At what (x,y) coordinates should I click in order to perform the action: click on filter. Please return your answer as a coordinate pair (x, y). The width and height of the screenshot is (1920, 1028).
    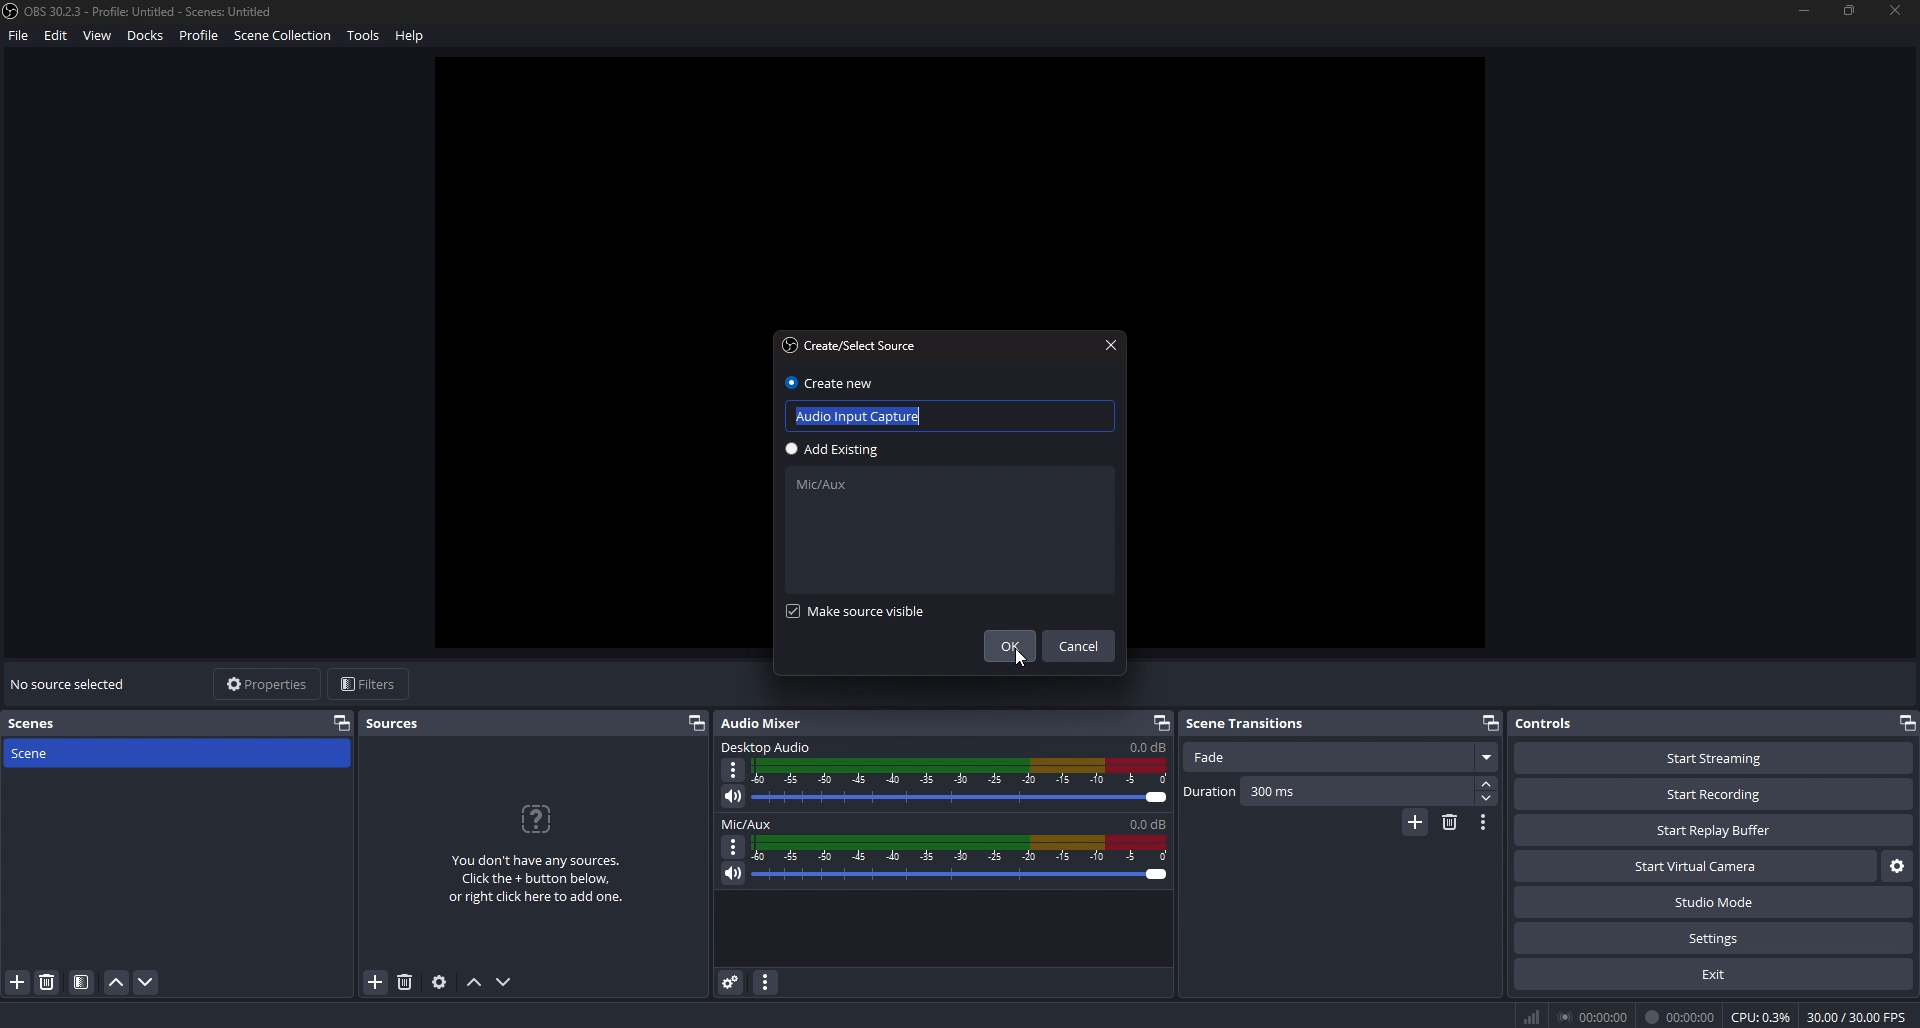
    Looking at the image, I should click on (82, 983).